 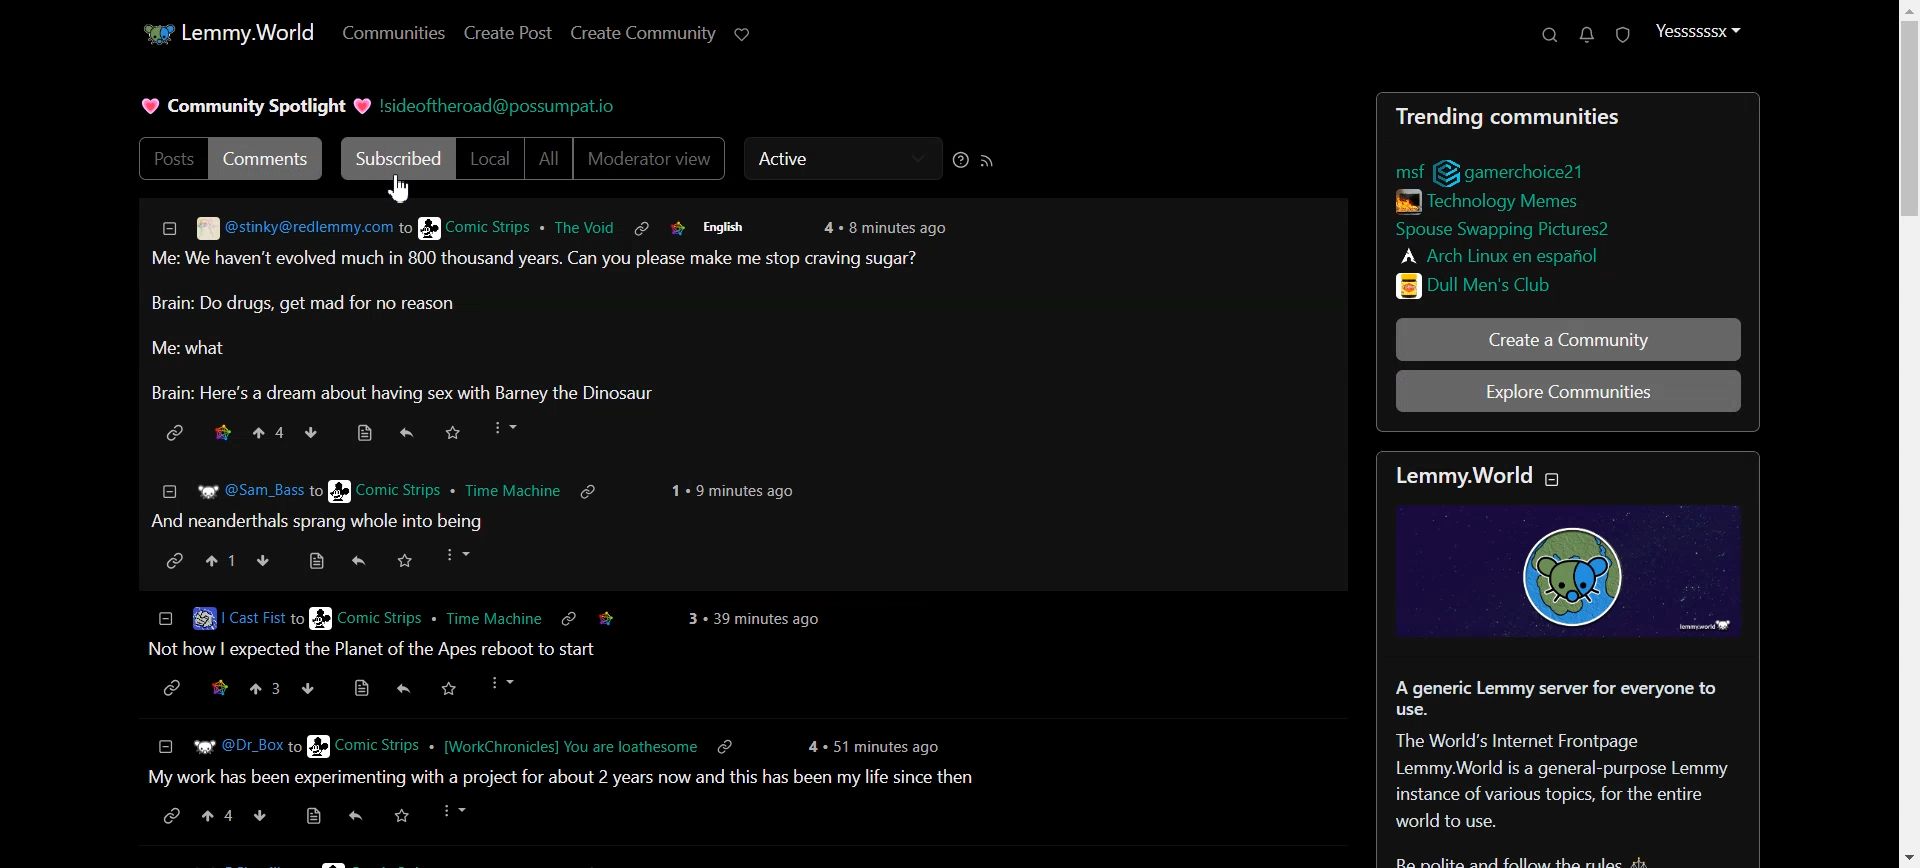 I want to click on Hyperlink, so click(x=504, y=107).